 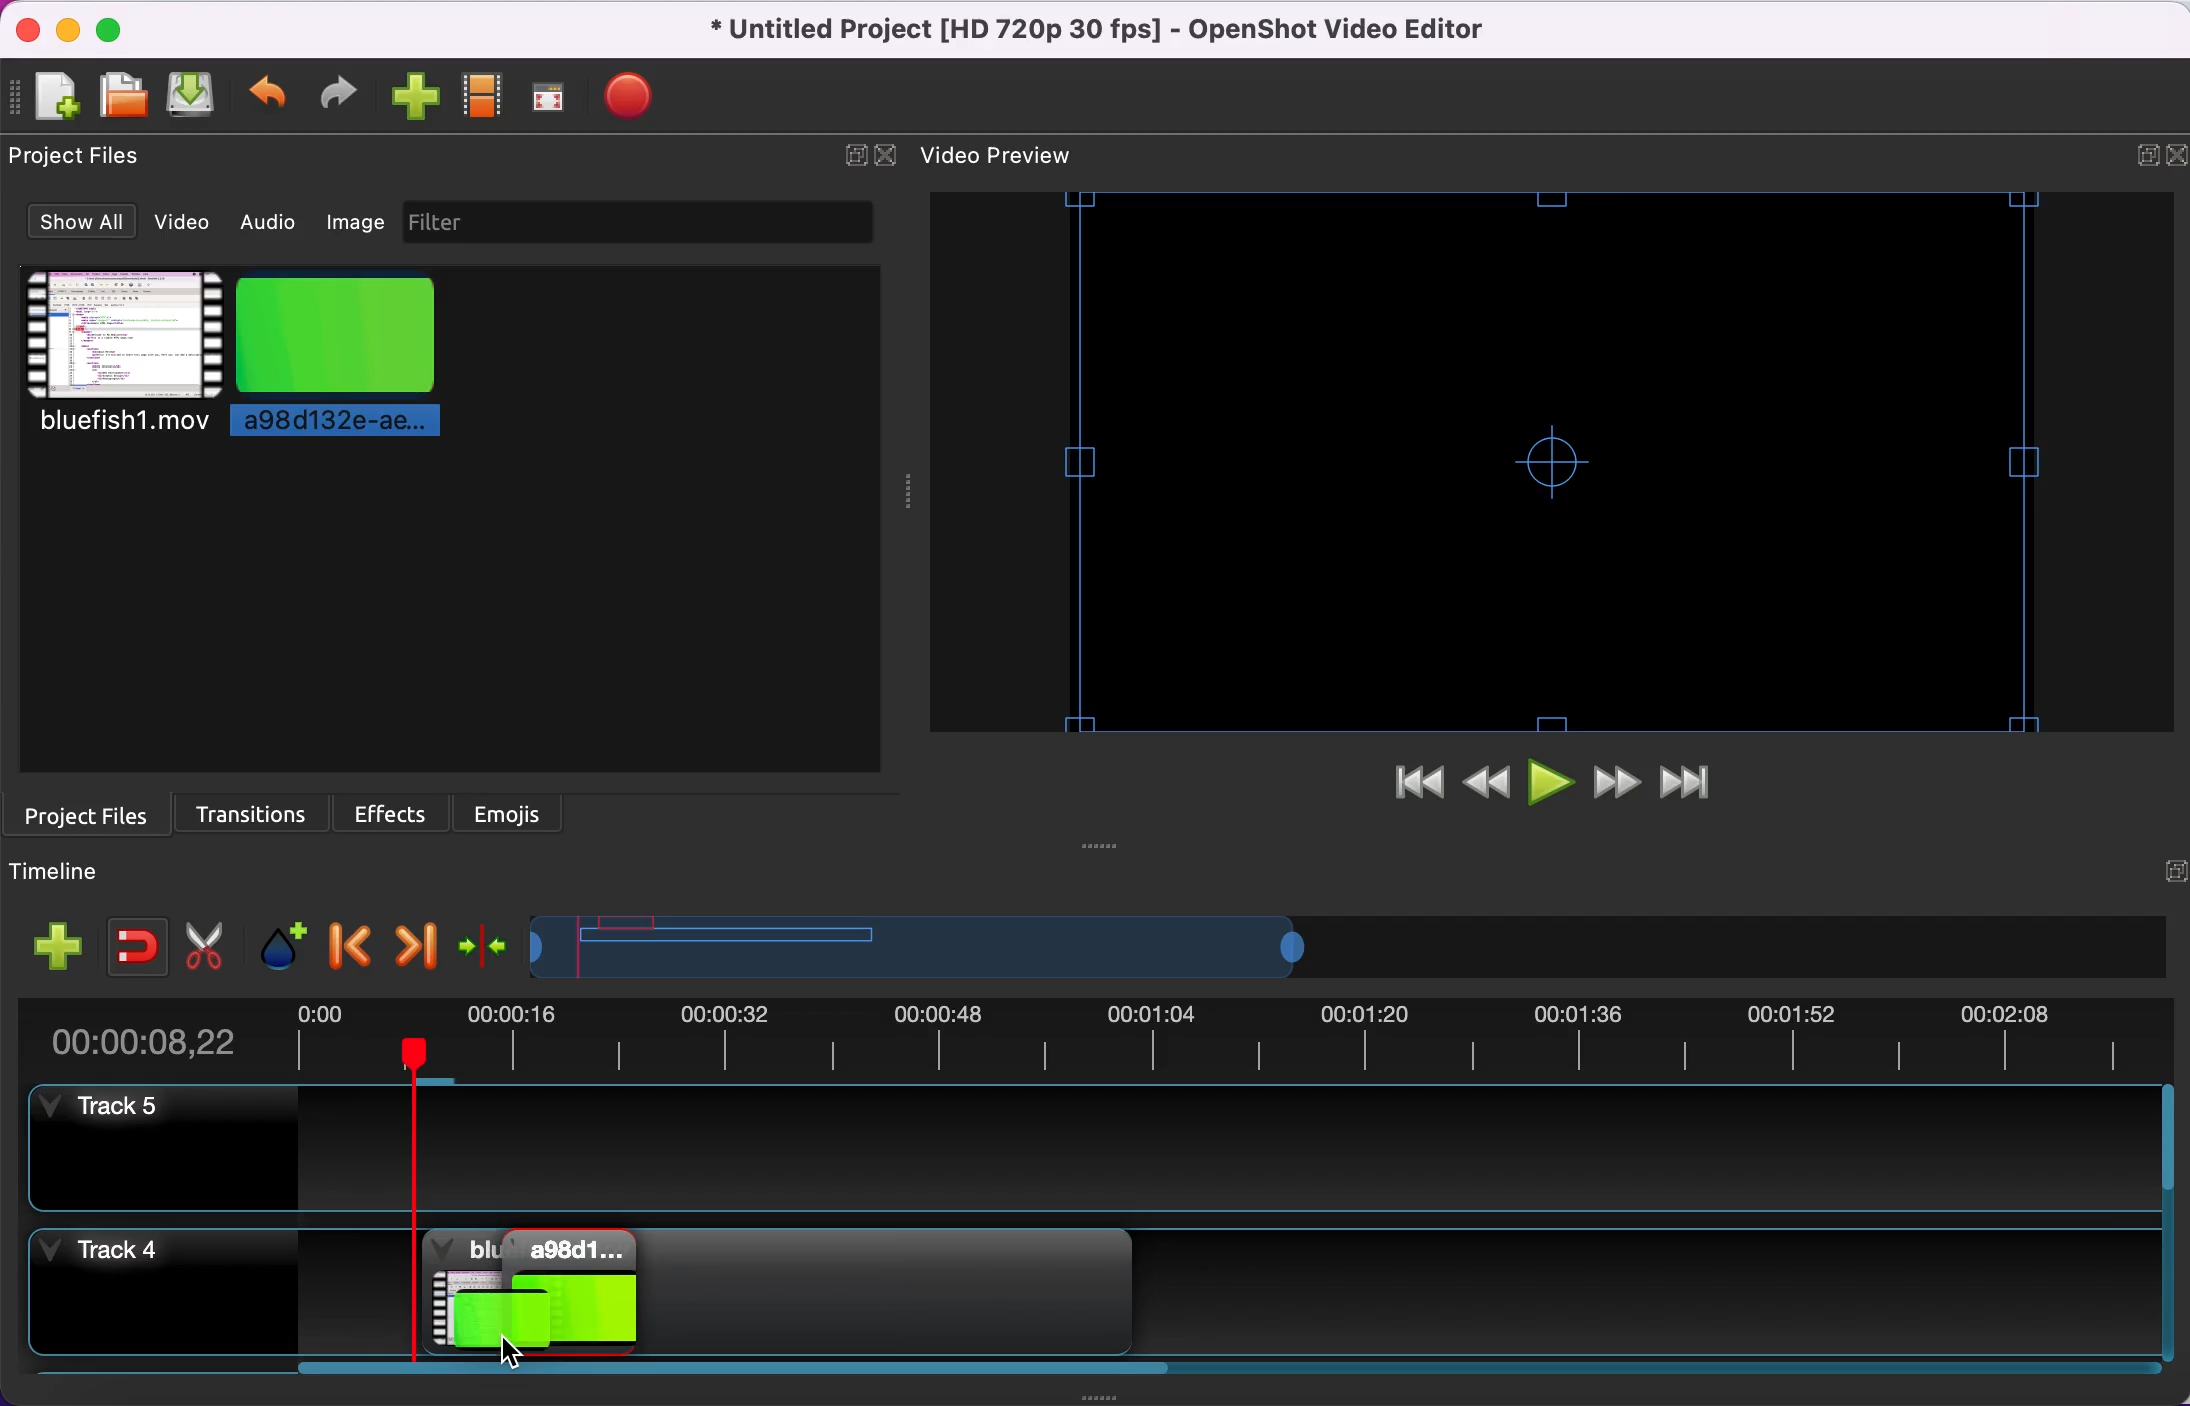 I want to click on add marker, so click(x=285, y=943).